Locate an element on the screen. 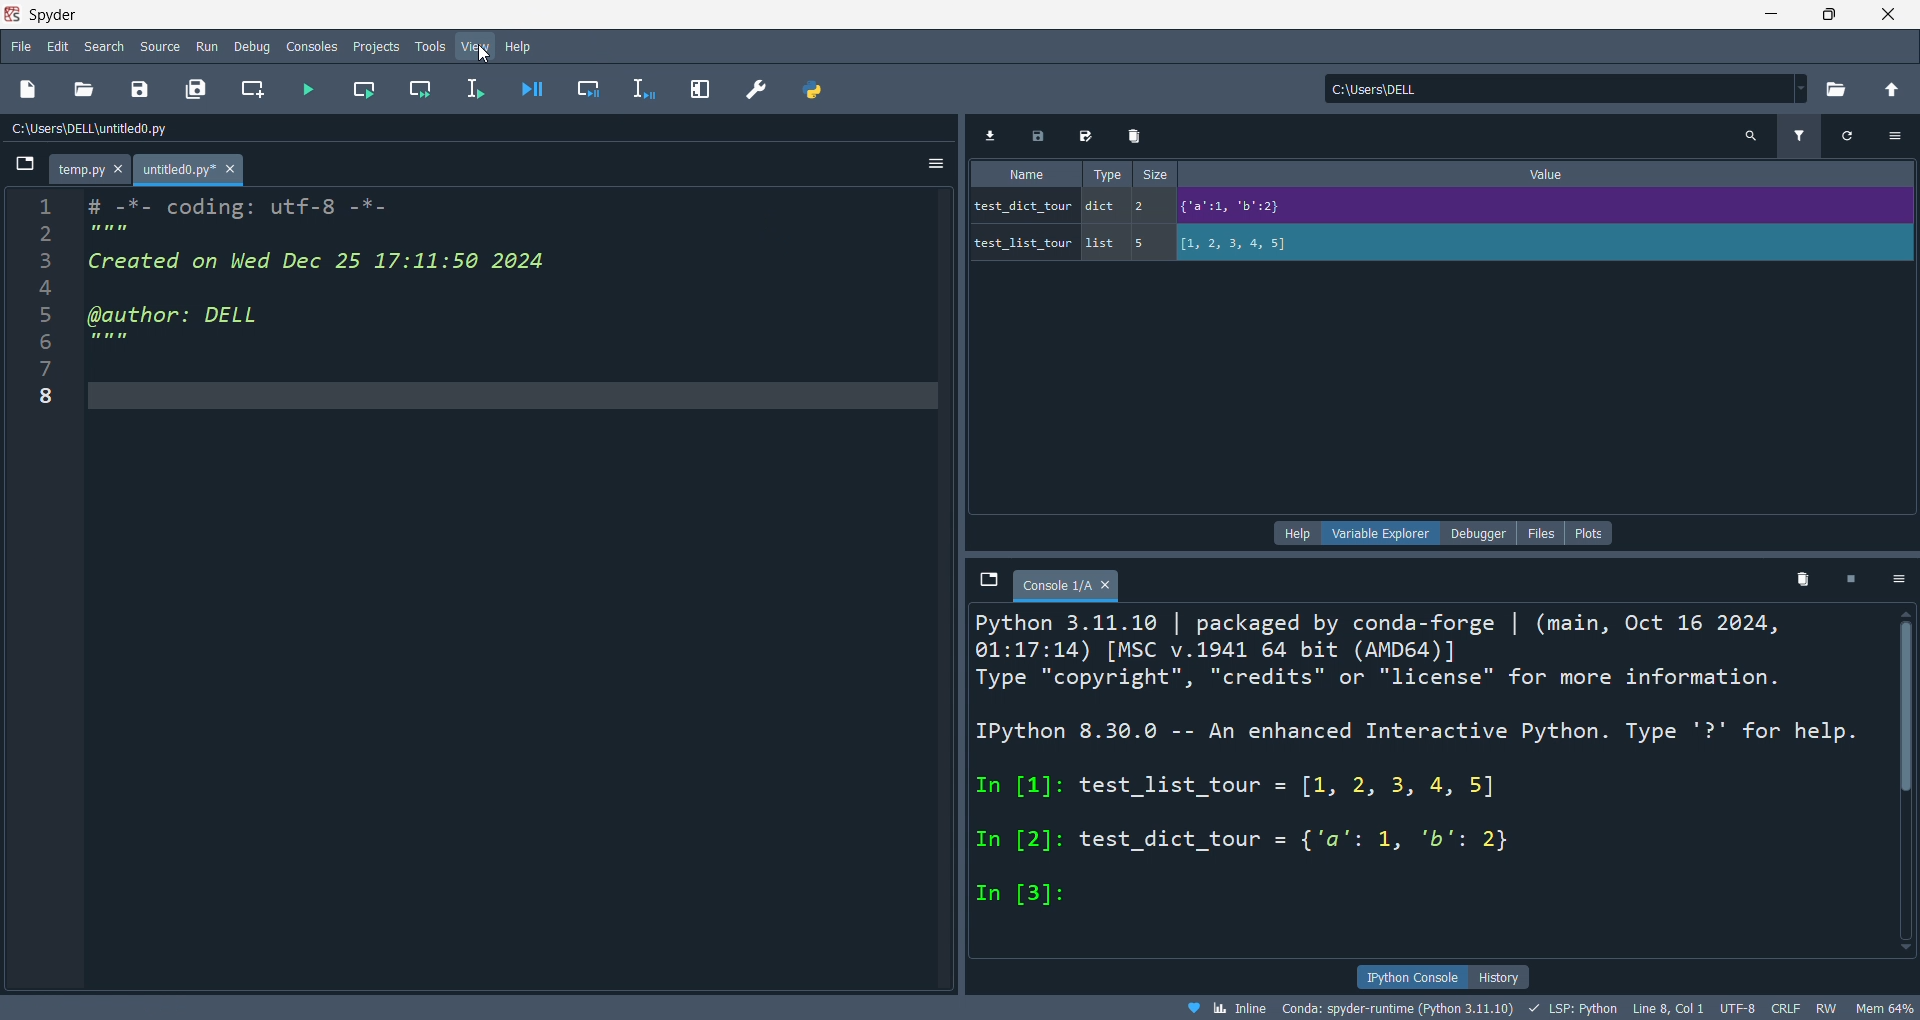 This screenshot has height=1020, width=1920. save all is located at coordinates (196, 90).